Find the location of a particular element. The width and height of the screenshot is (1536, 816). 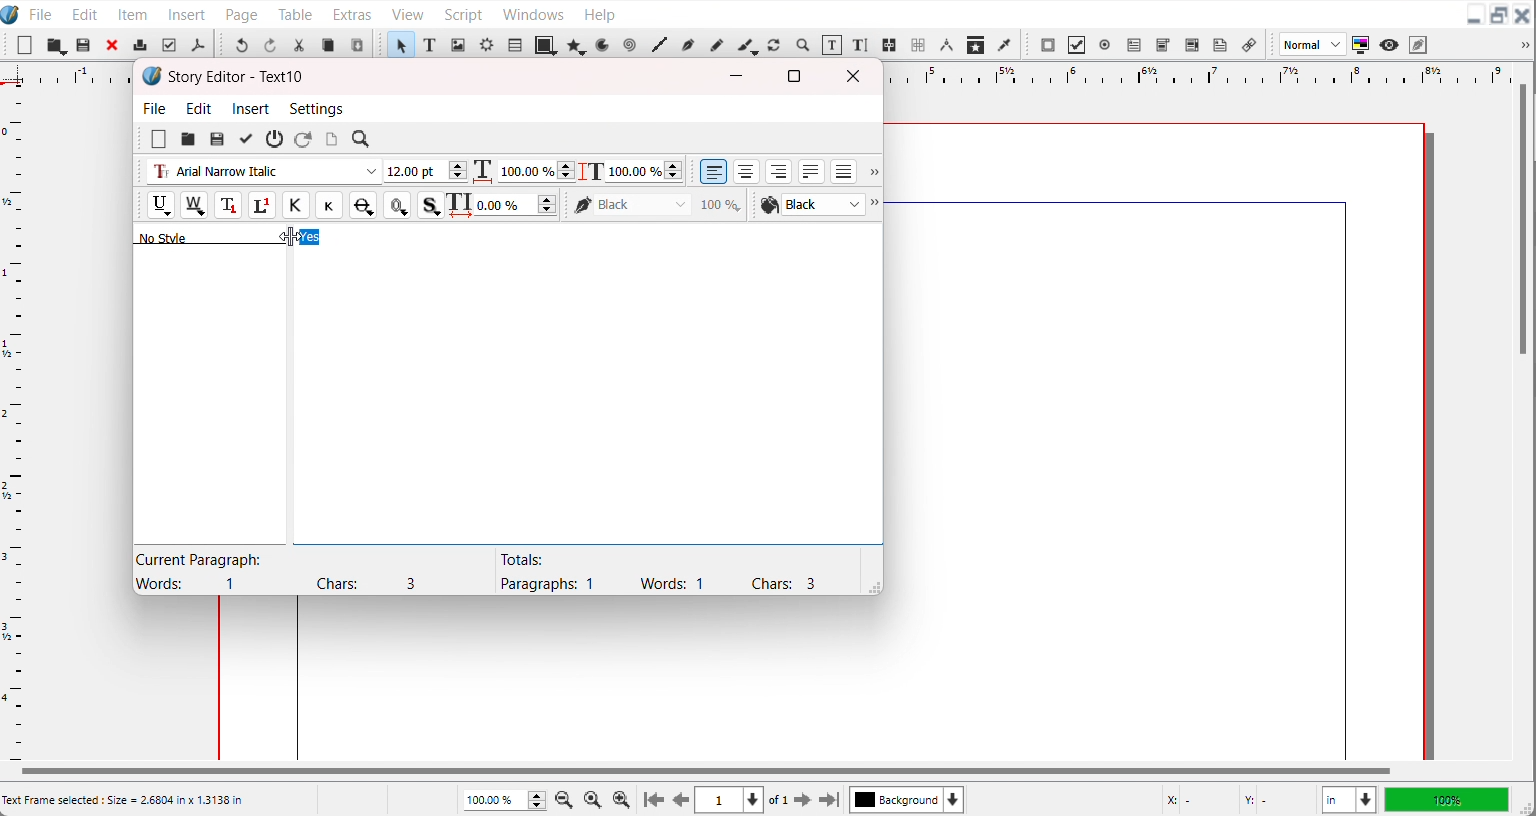

Close is located at coordinates (113, 44).